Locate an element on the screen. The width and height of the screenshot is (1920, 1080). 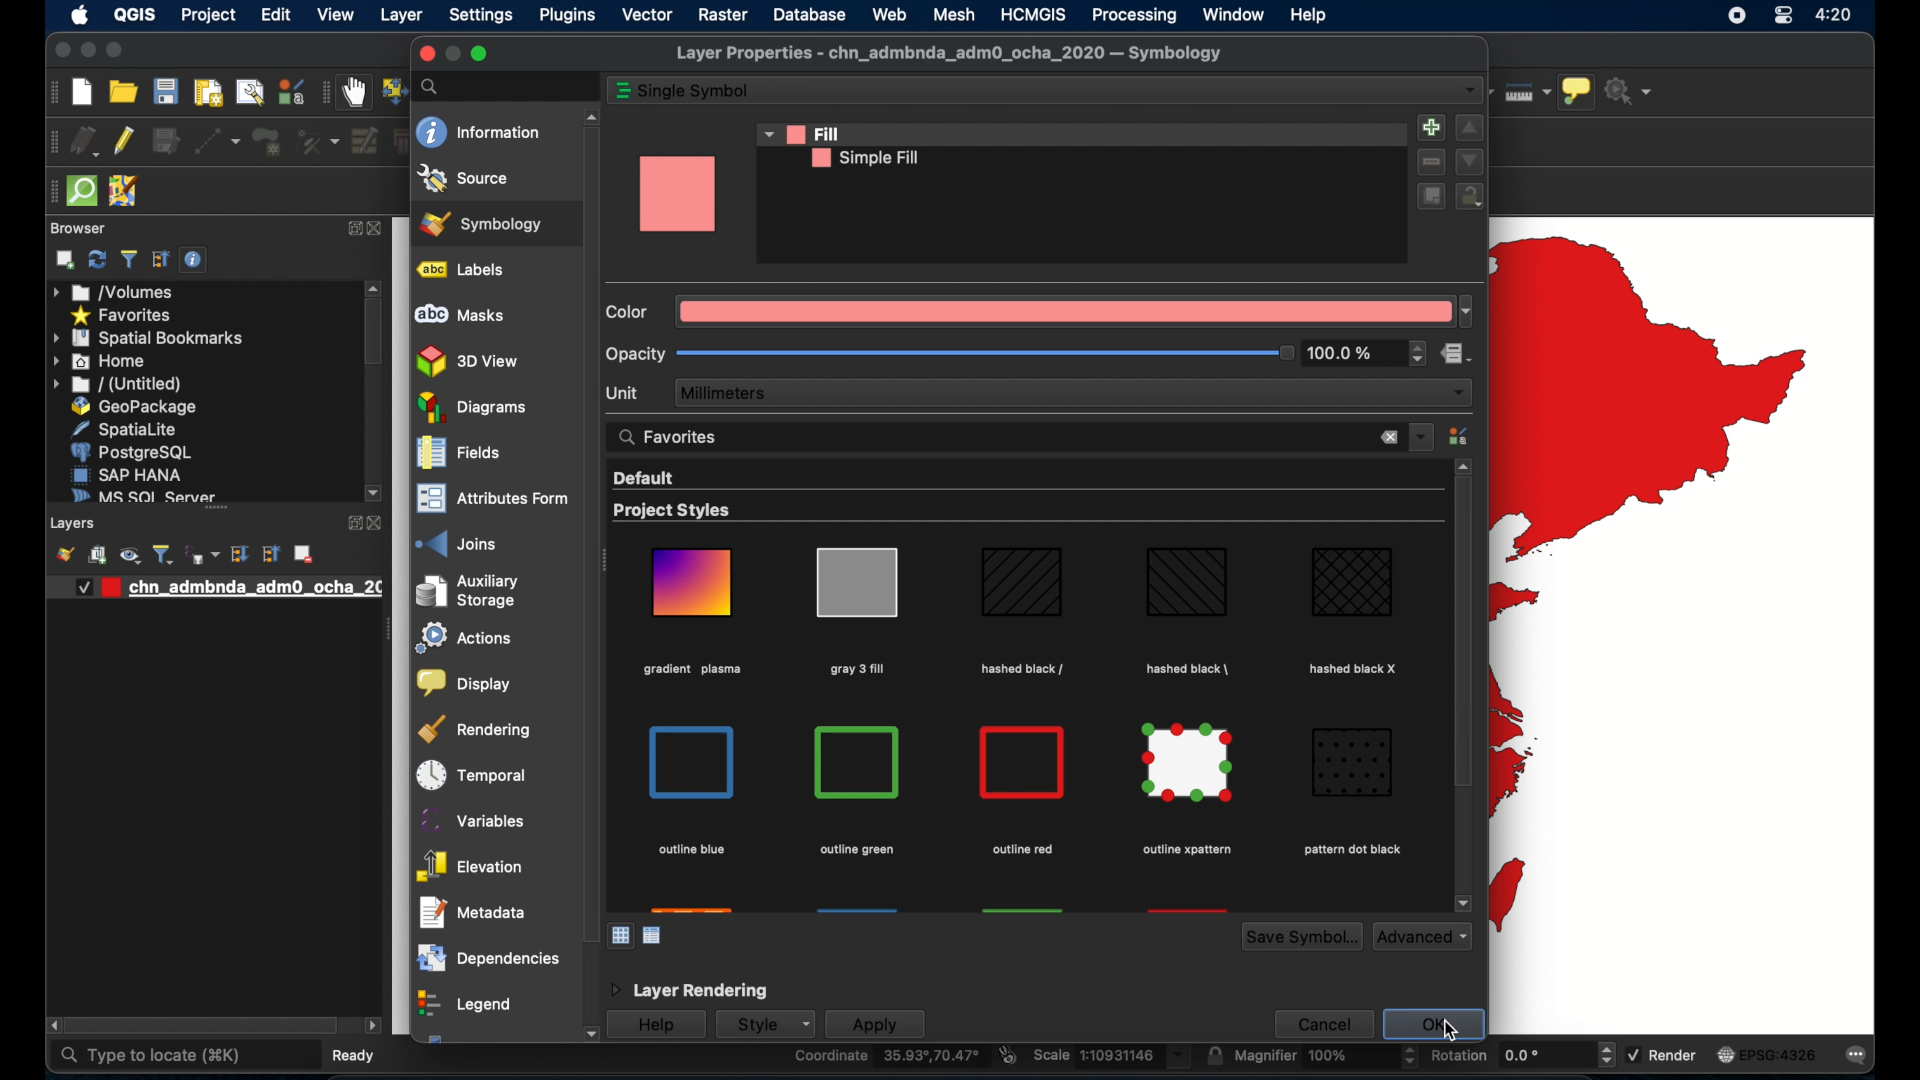
single symbol is located at coordinates (697, 91).